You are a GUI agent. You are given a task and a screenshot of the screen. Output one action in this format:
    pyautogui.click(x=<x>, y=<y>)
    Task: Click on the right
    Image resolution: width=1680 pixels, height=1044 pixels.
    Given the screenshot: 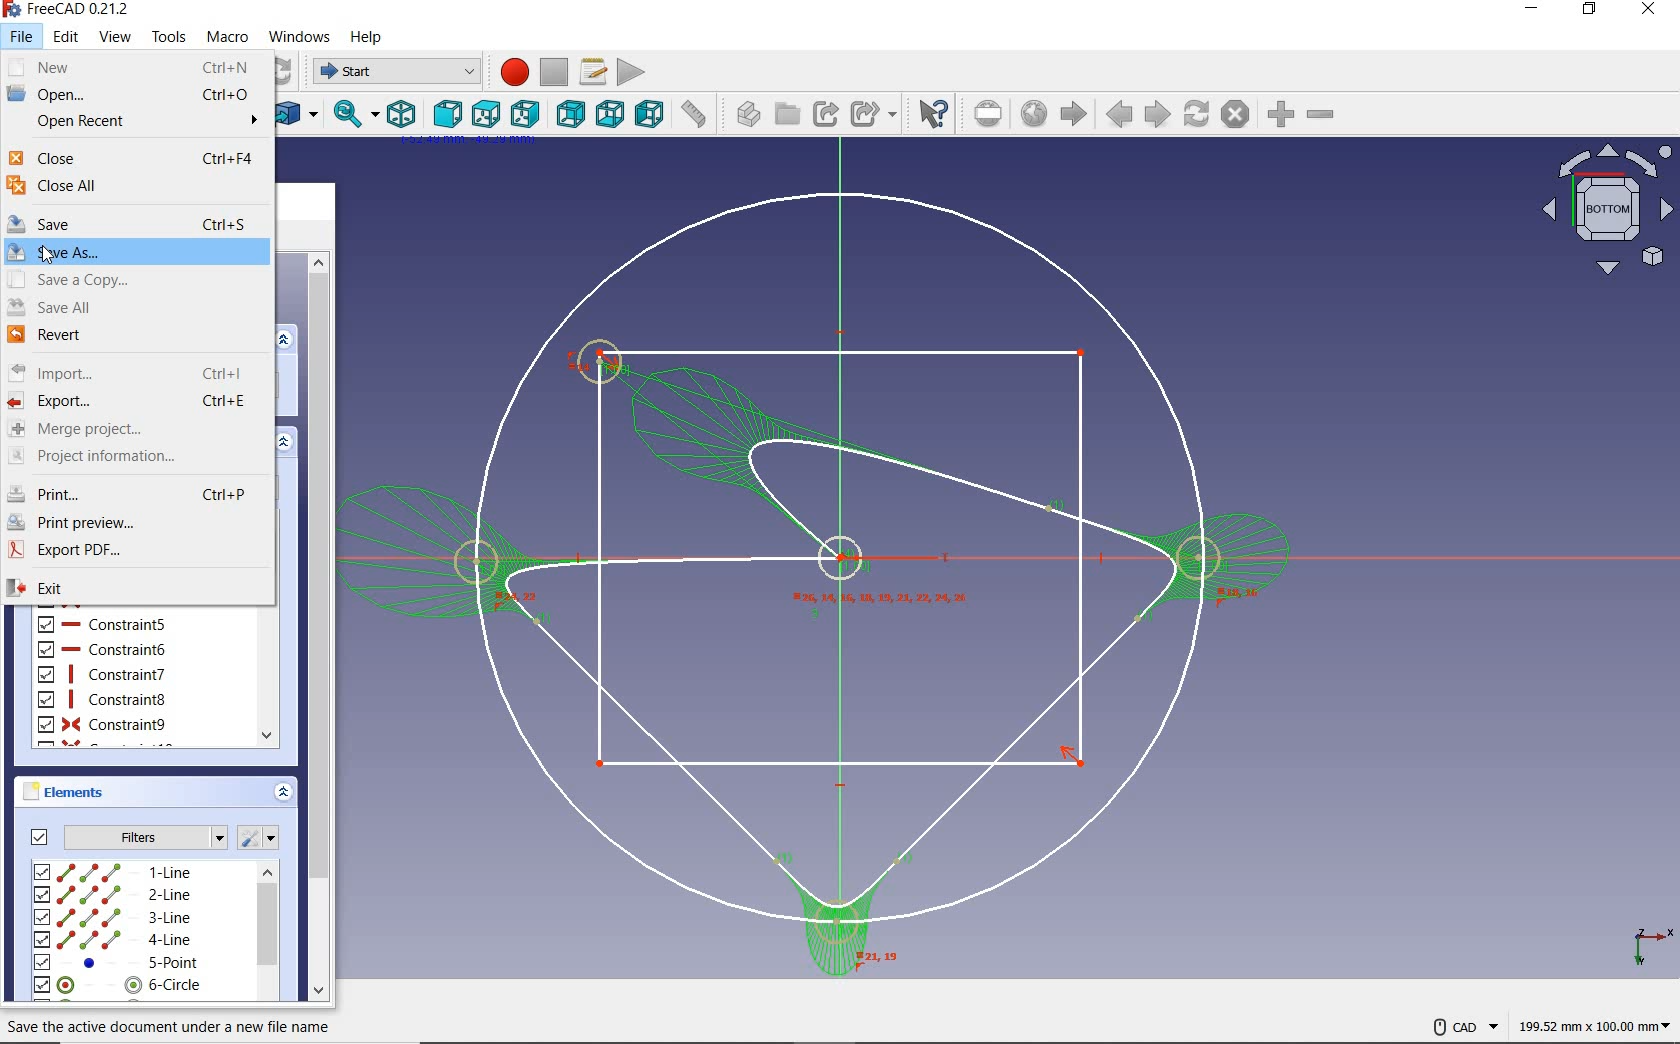 What is the action you would take?
    pyautogui.click(x=526, y=113)
    